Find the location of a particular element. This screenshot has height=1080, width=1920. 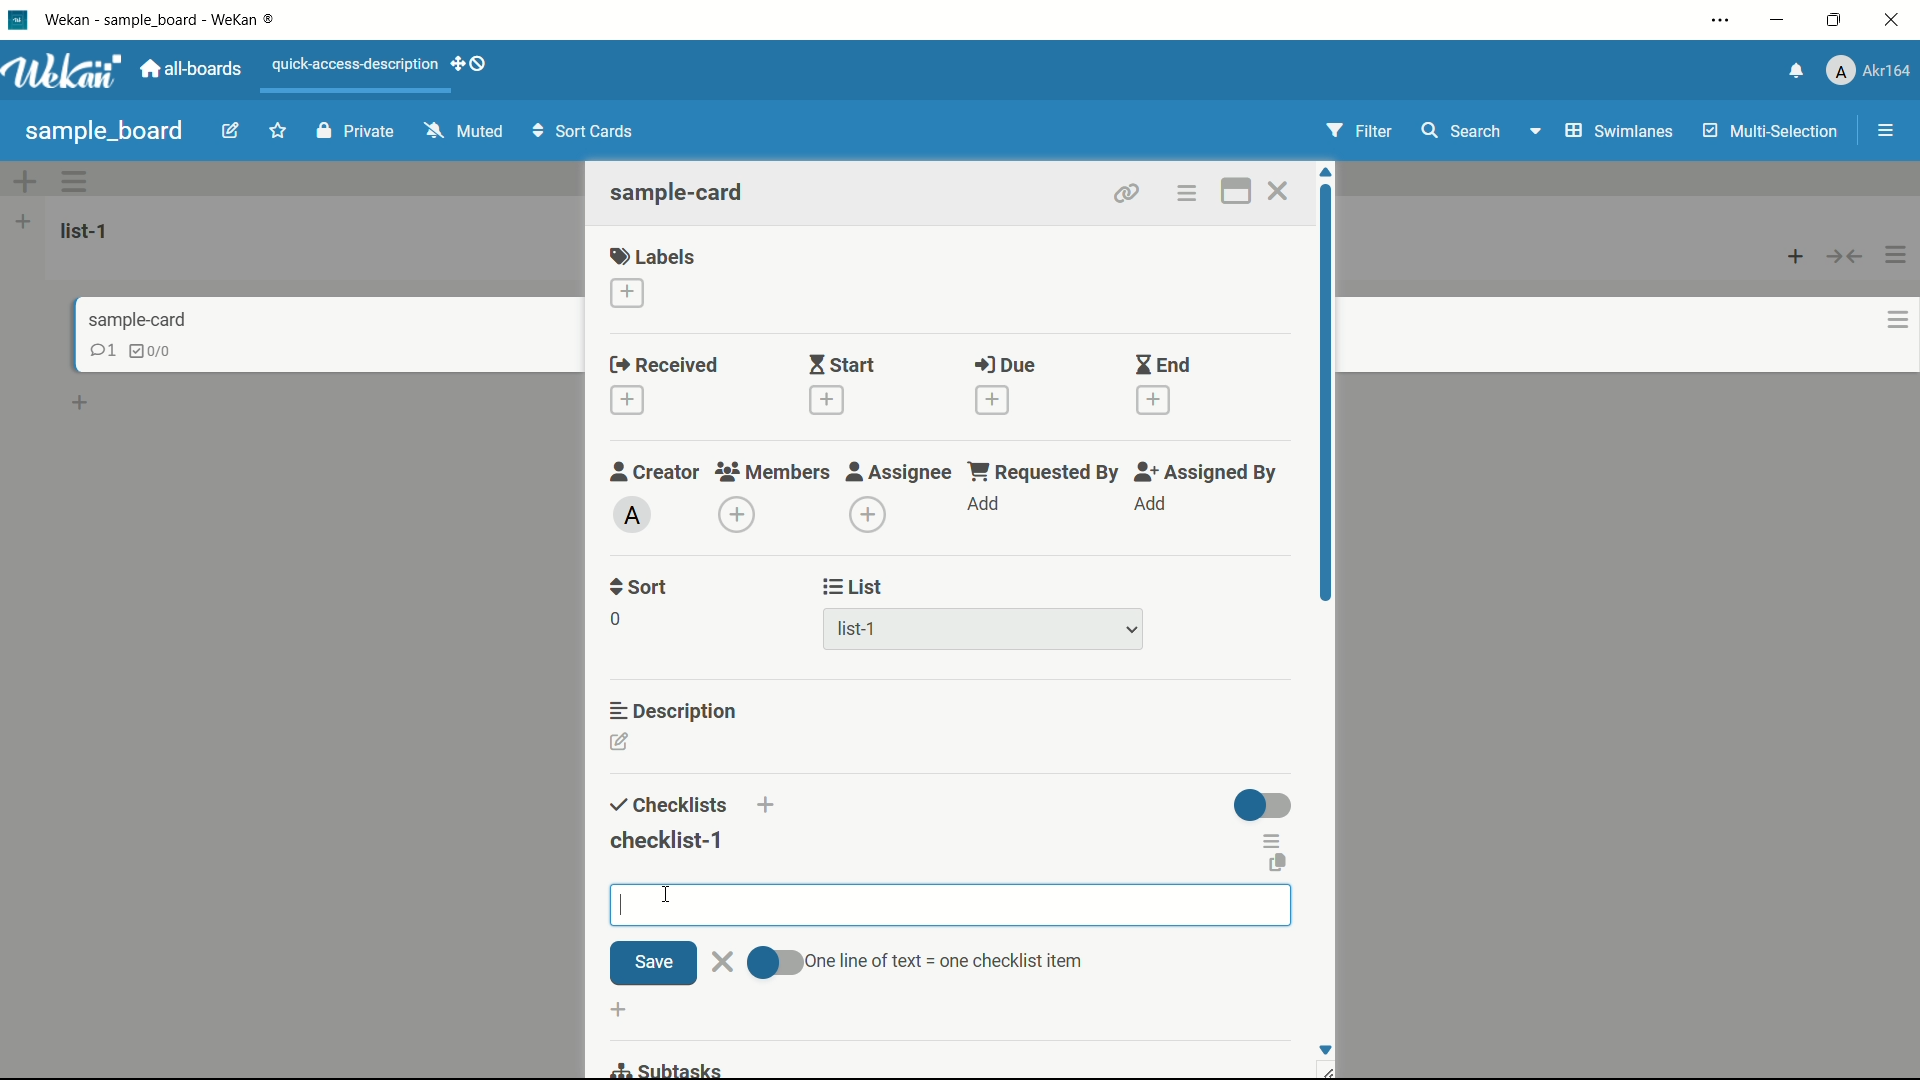

card actions is located at coordinates (1186, 194).